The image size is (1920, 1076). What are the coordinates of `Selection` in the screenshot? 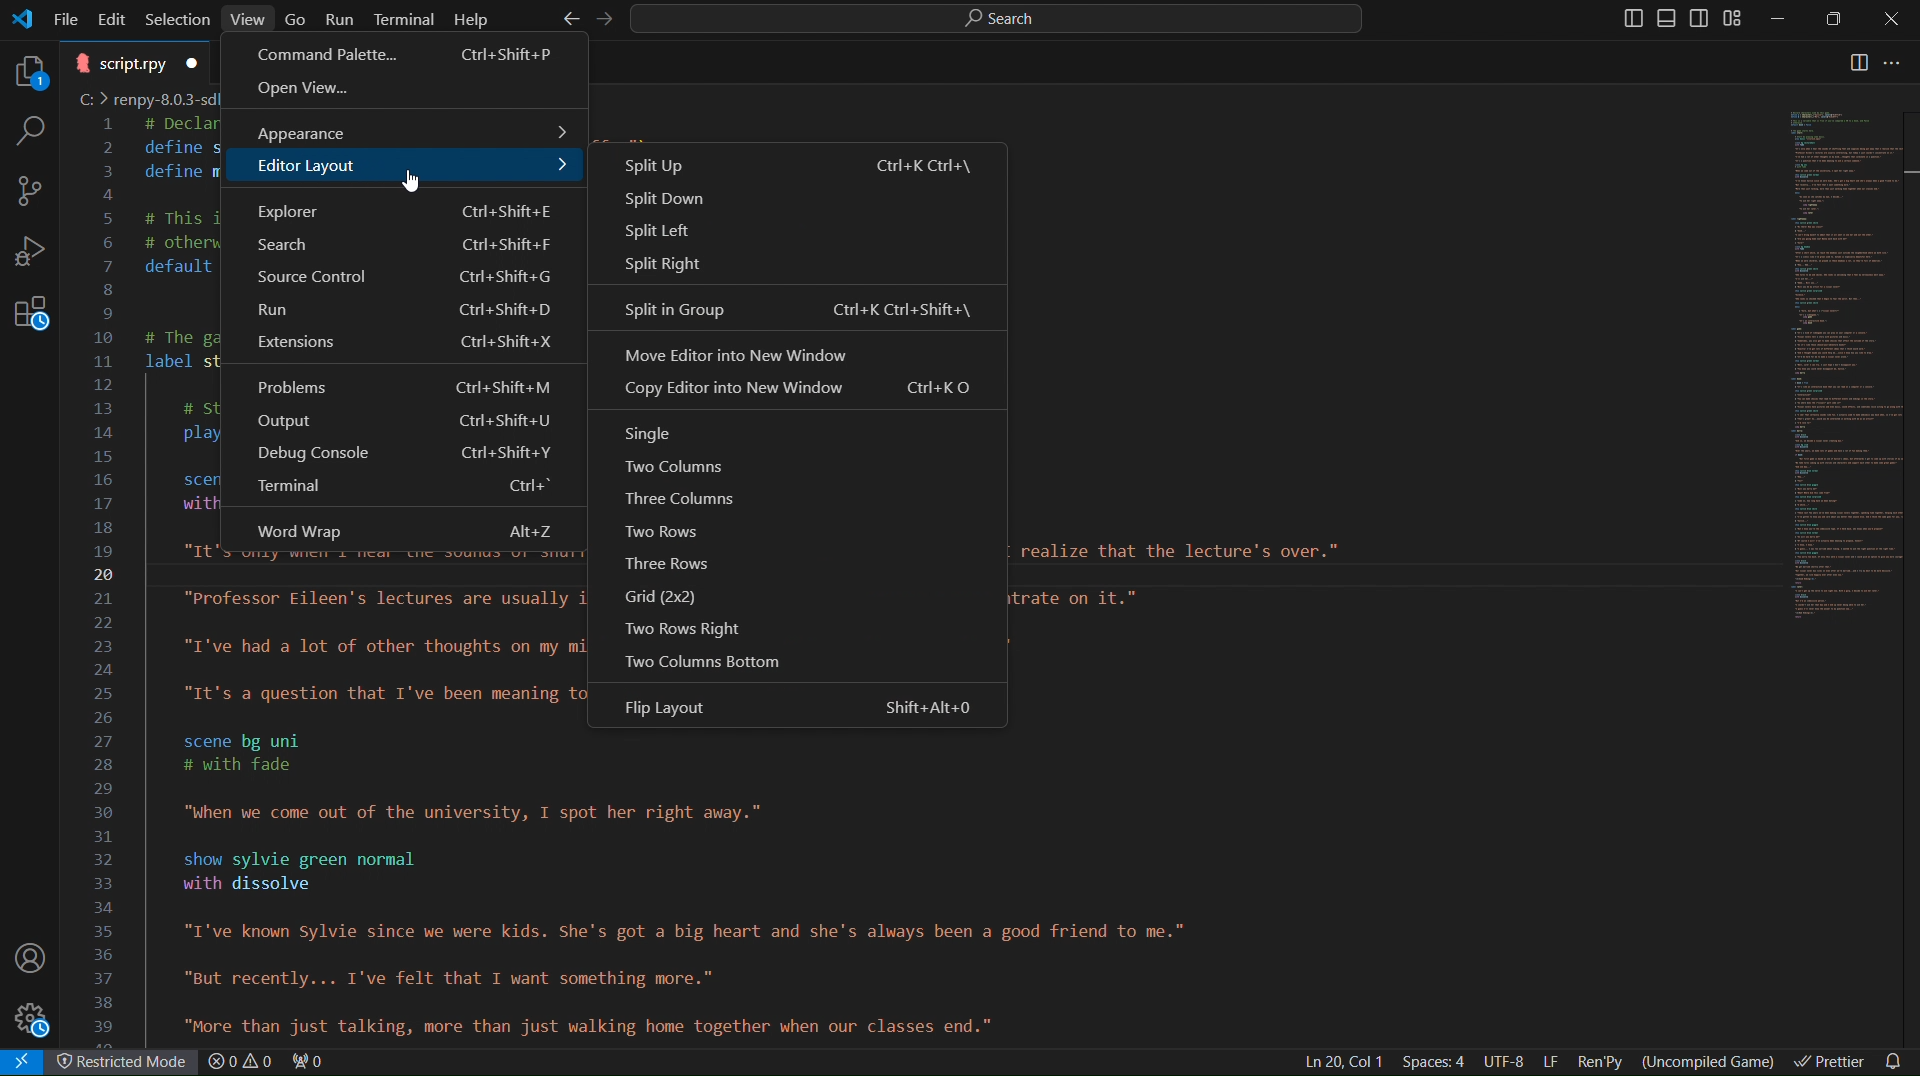 It's located at (178, 18).